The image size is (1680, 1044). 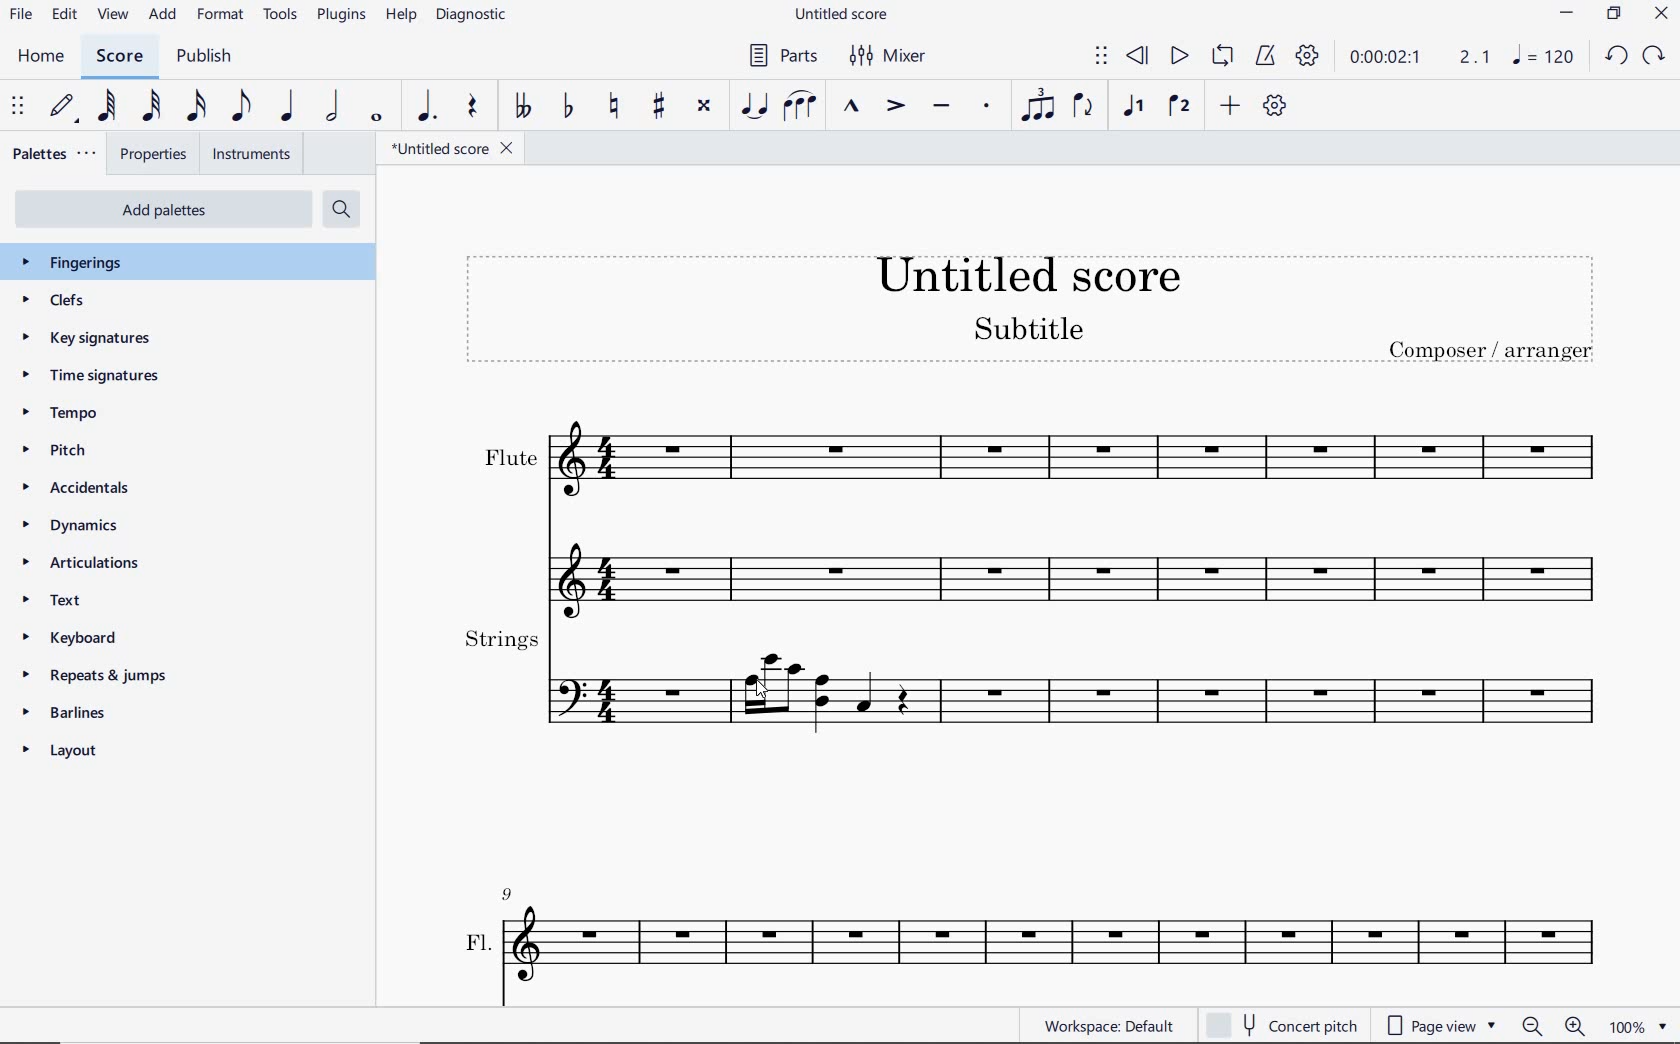 I want to click on concert pitch, so click(x=1282, y=1023).